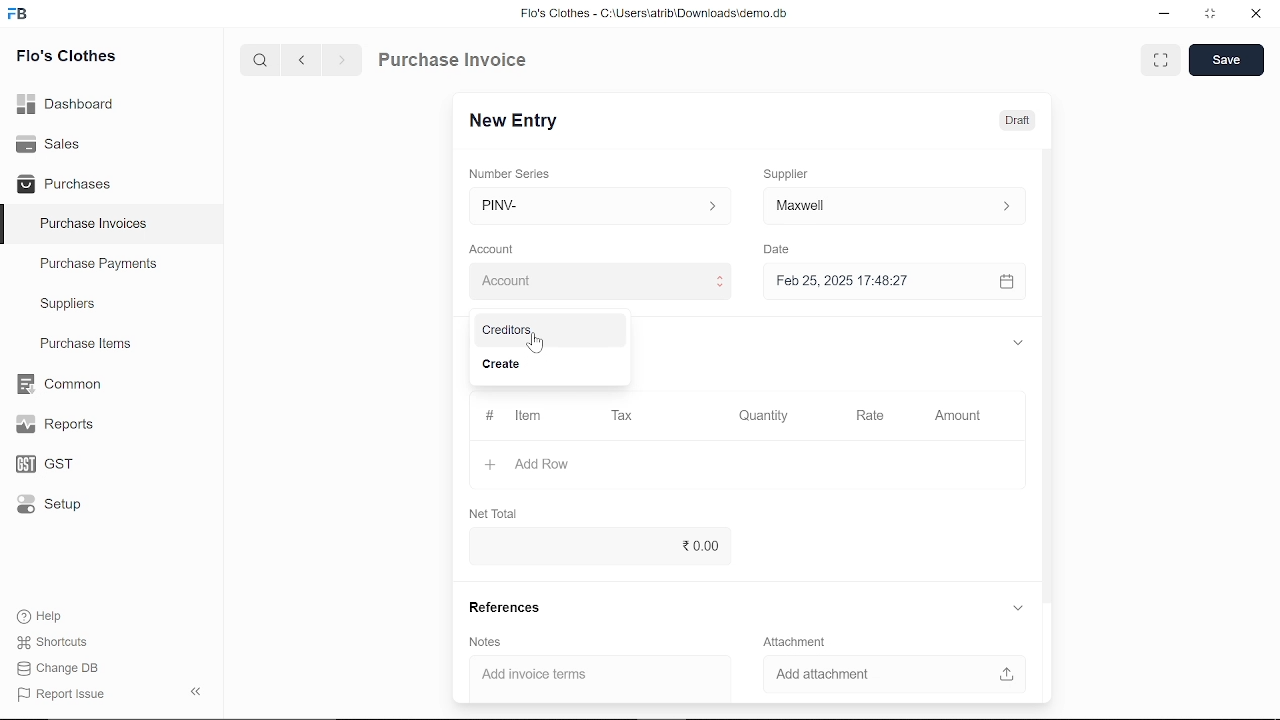 Image resolution: width=1280 pixels, height=720 pixels. What do you see at coordinates (1015, 340) in the screenshot?
I see `expand` at bounding box center [1015, 340].